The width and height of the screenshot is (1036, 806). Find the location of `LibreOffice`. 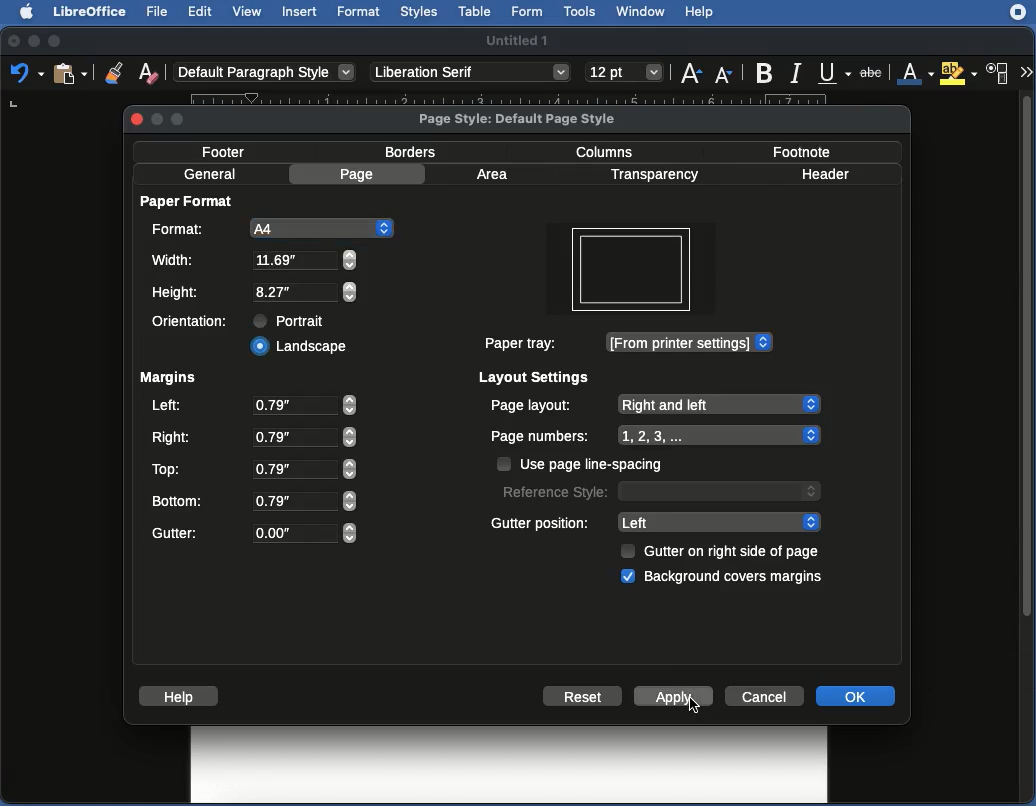

LibreOffice is located at coordinates (91, 12).